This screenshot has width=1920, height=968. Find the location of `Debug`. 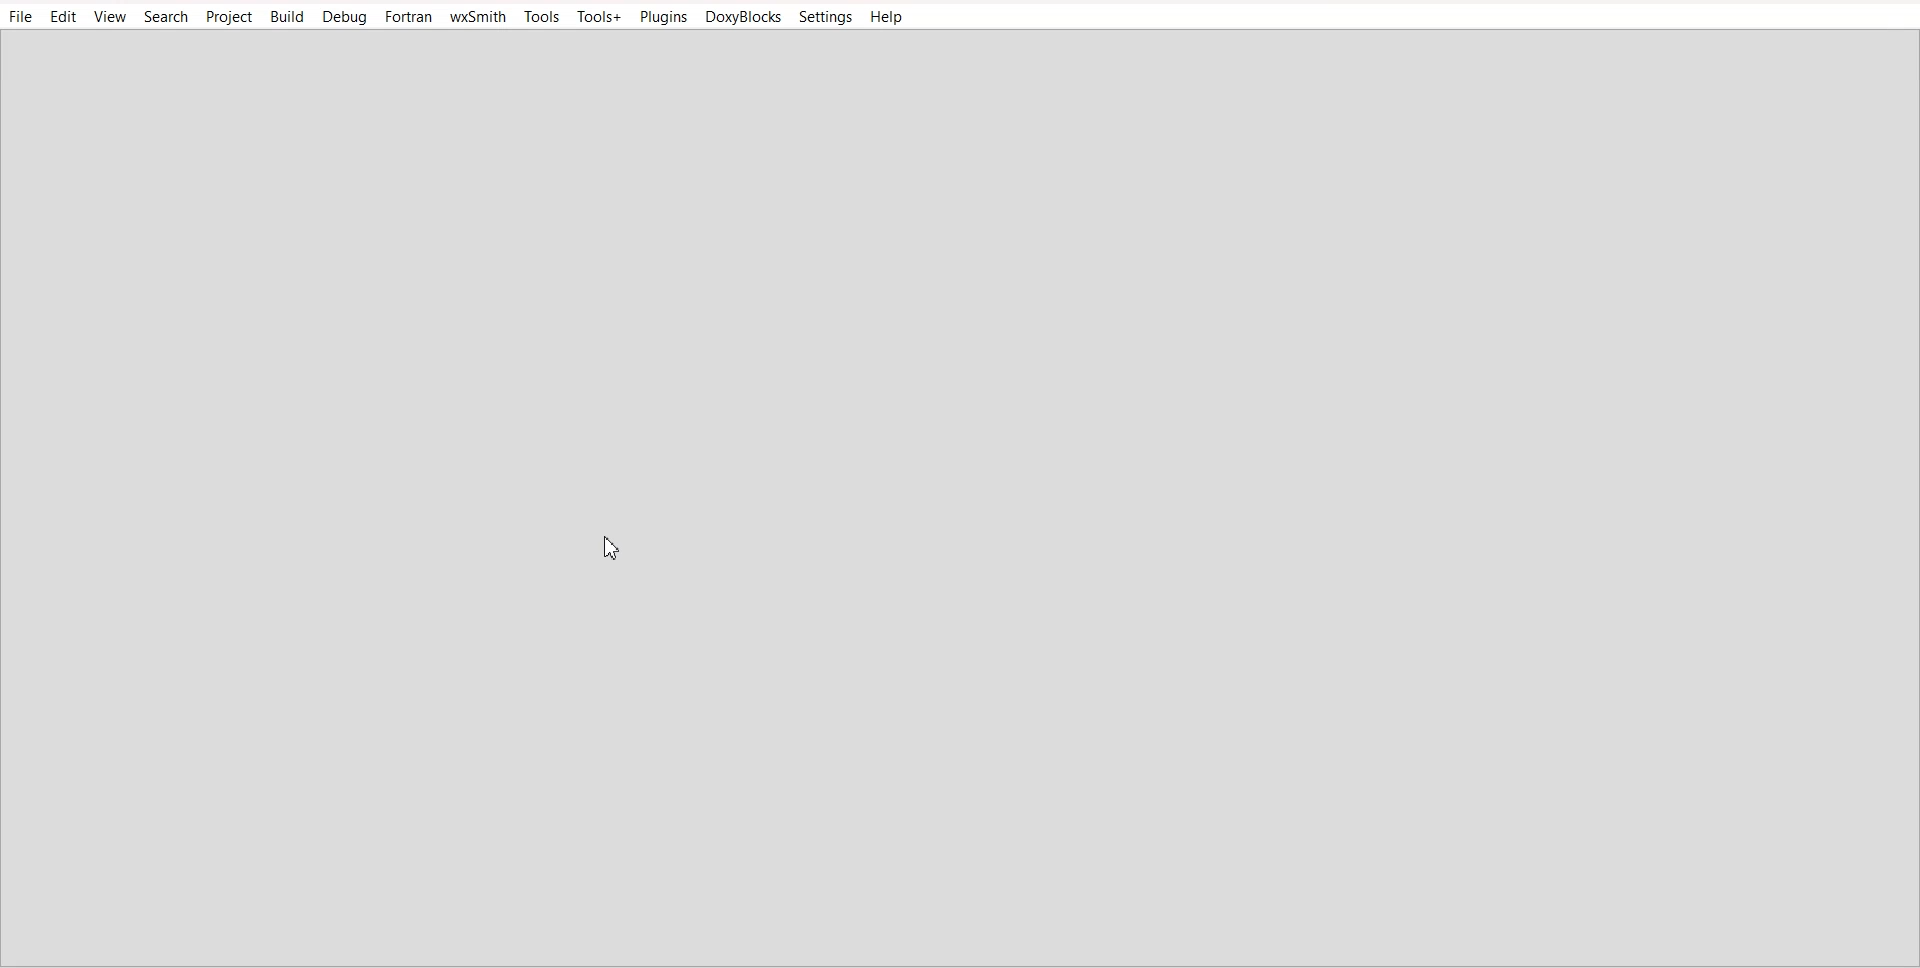

Debug is located at coordinates (344, 17).